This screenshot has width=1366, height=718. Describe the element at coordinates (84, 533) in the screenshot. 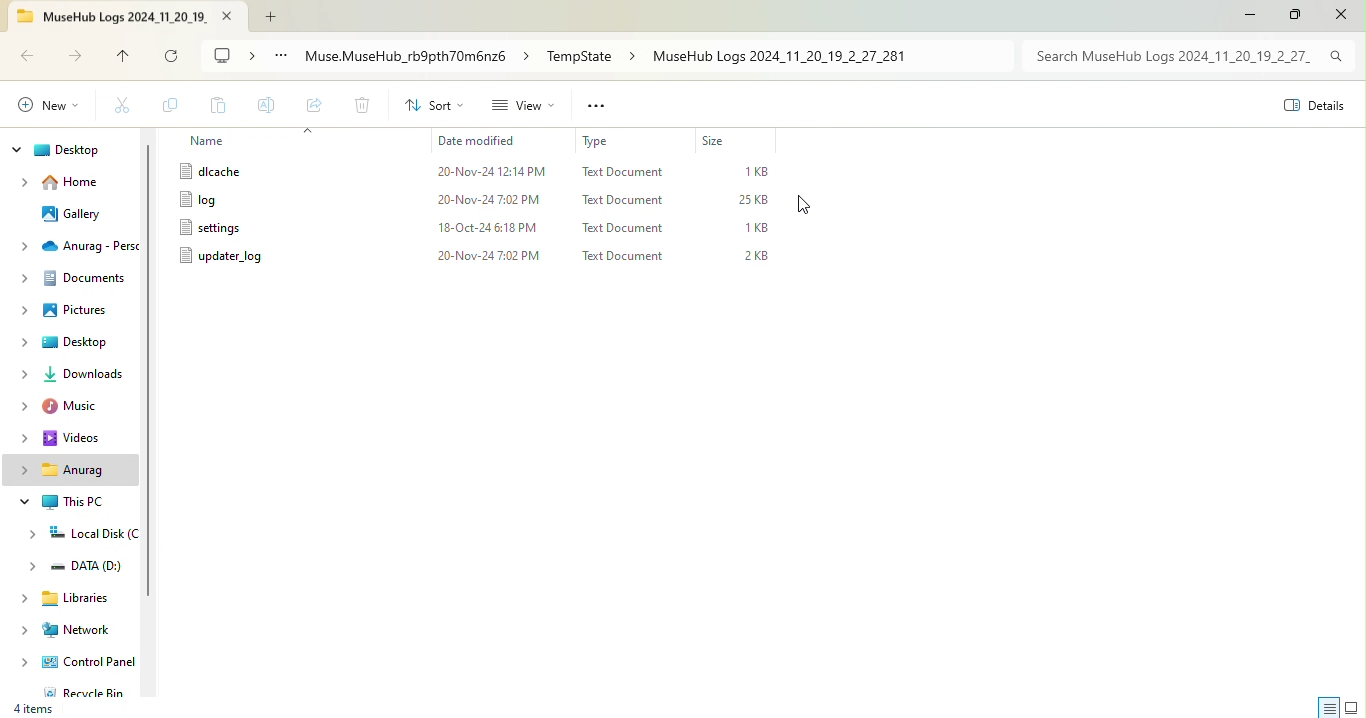

I see `Local disk (C:)` at that location.